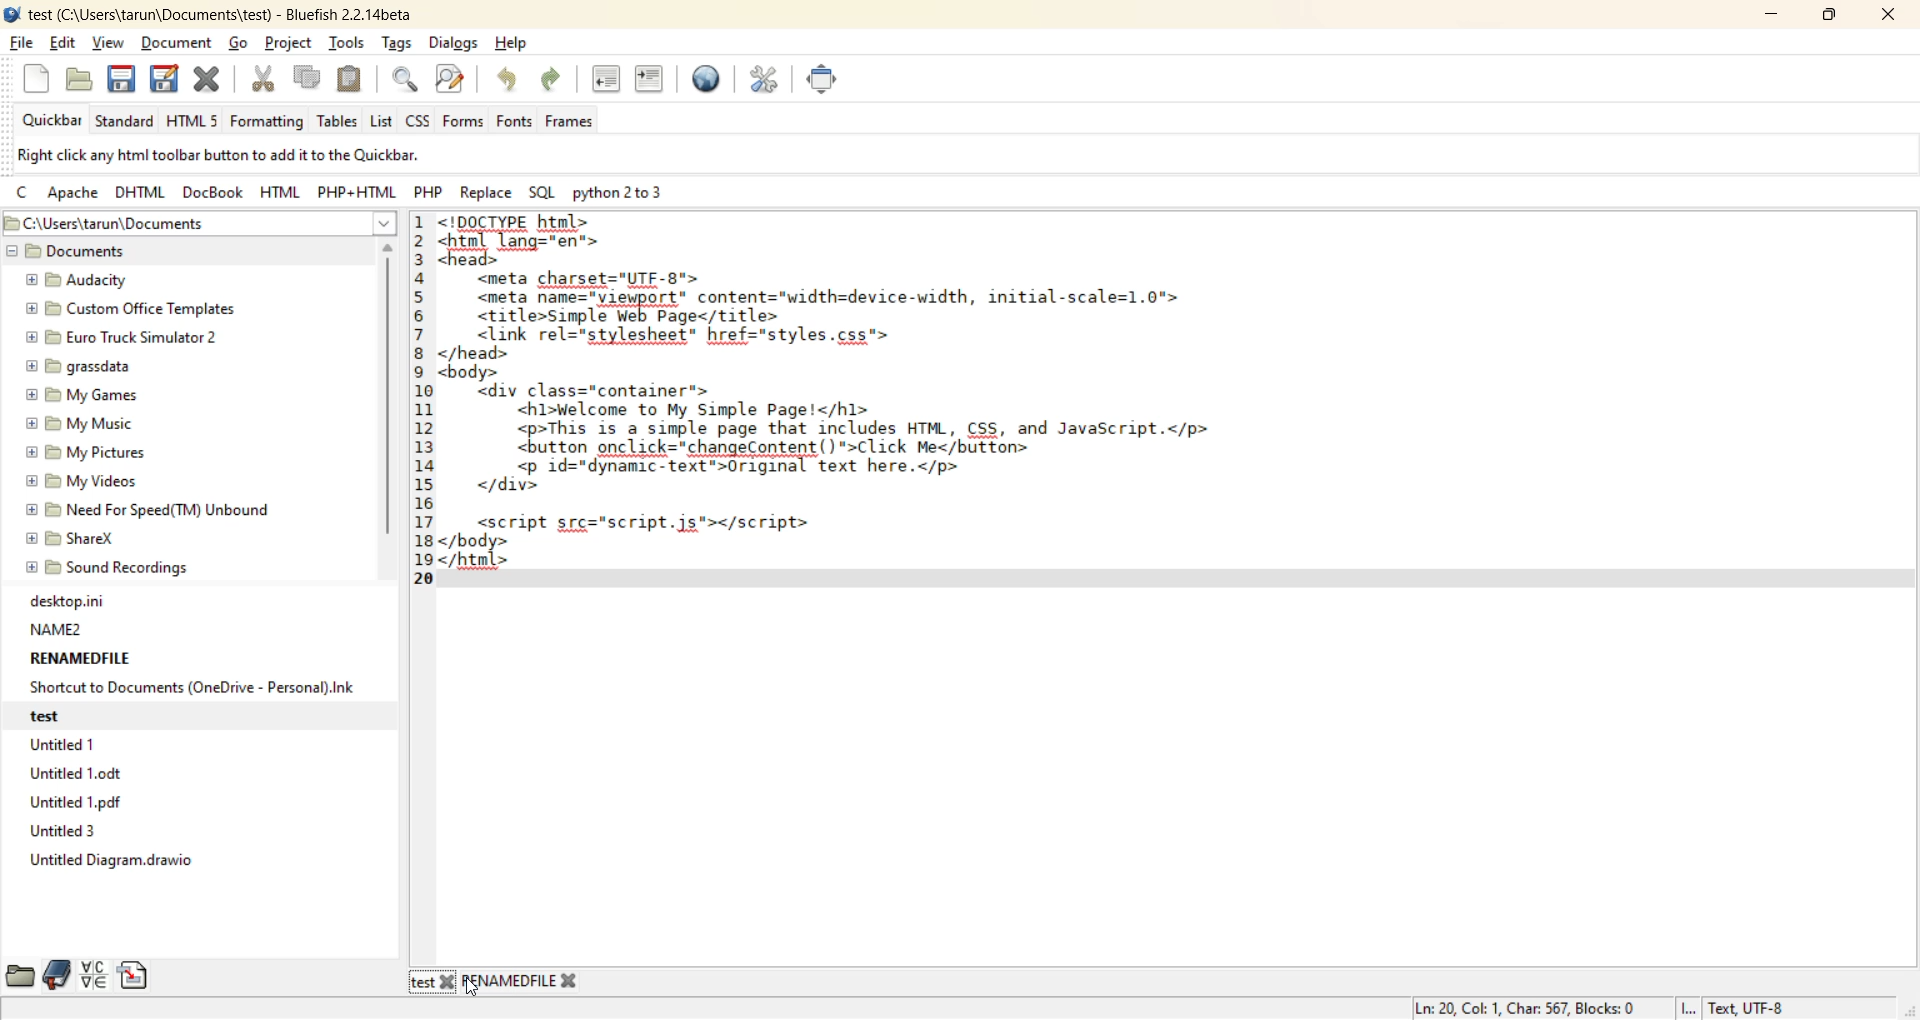 The width and height of the screenshot is (1920, 1020). Describe the element at coordinates (121, 334) in the screenshot. I see `Euro Truck Simulator 2` at that location.